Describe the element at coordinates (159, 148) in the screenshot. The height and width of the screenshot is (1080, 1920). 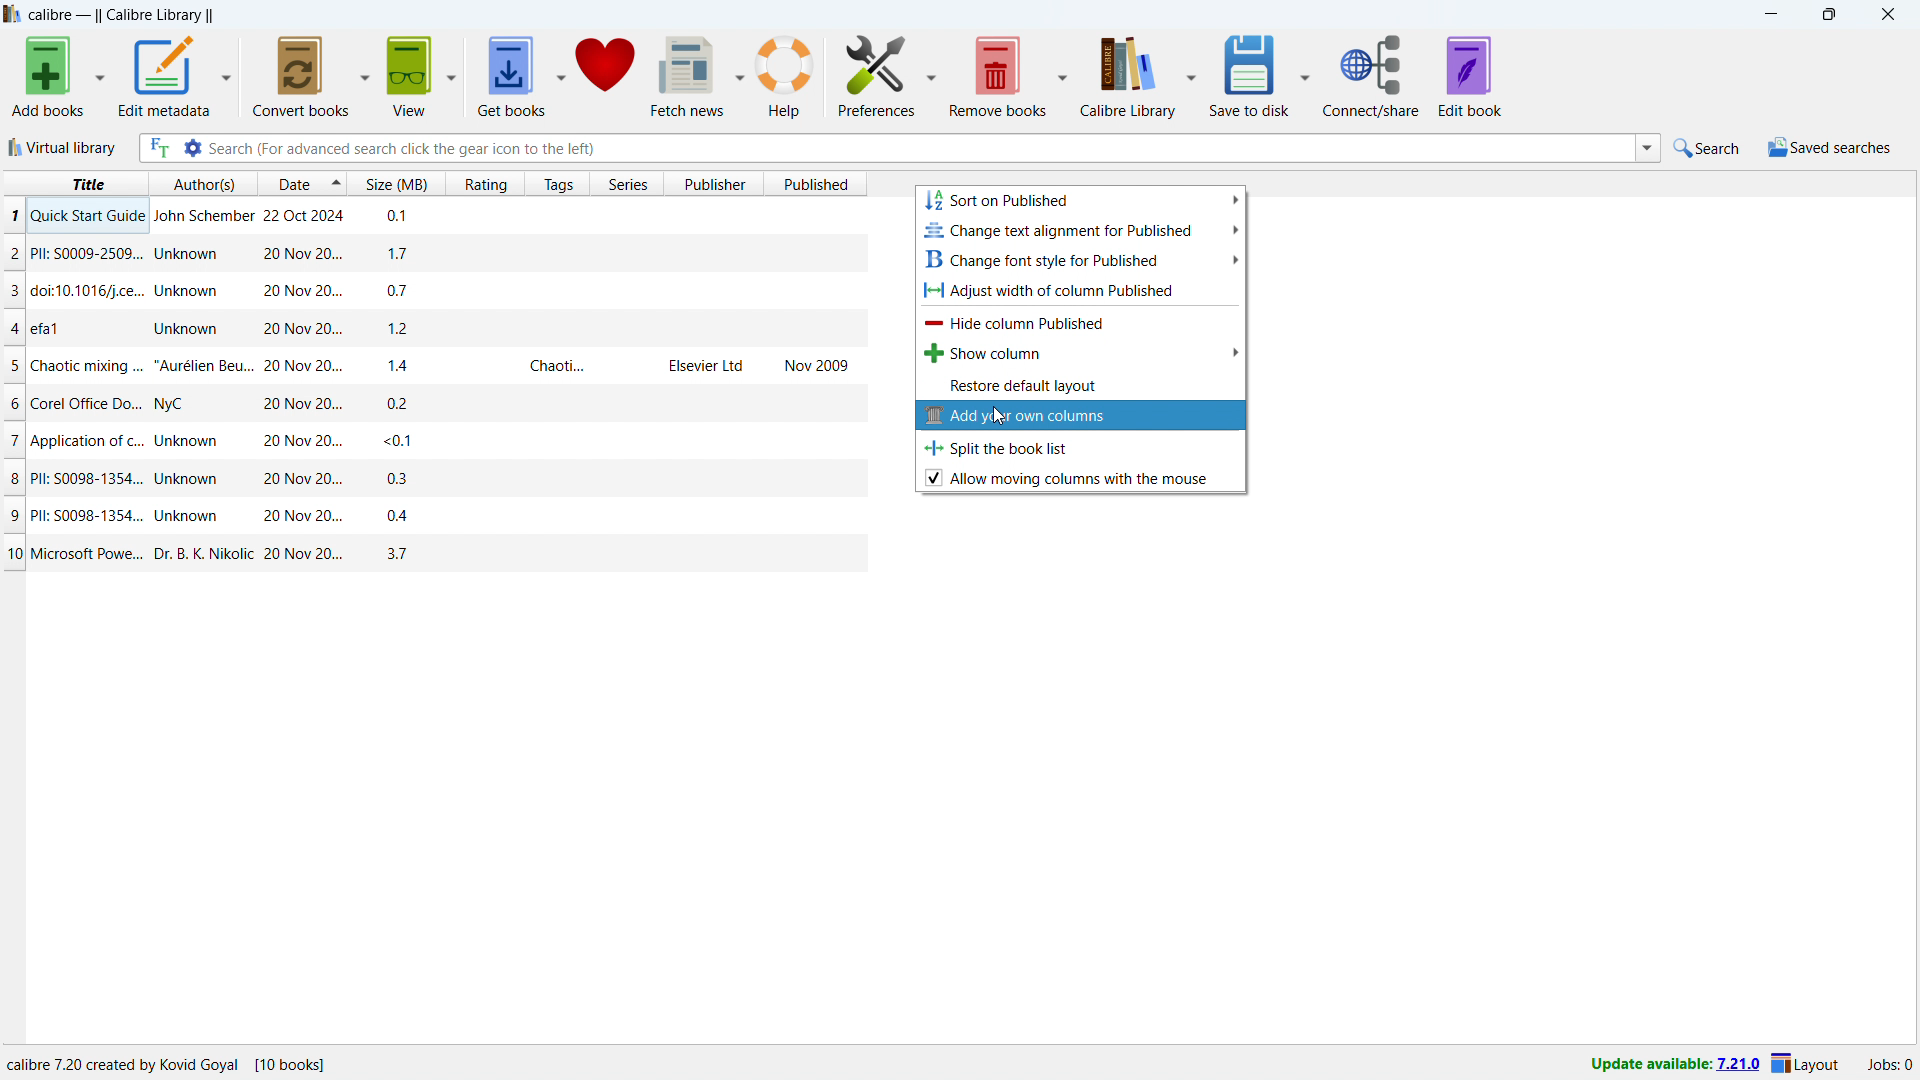
I see `full text search` at that location.